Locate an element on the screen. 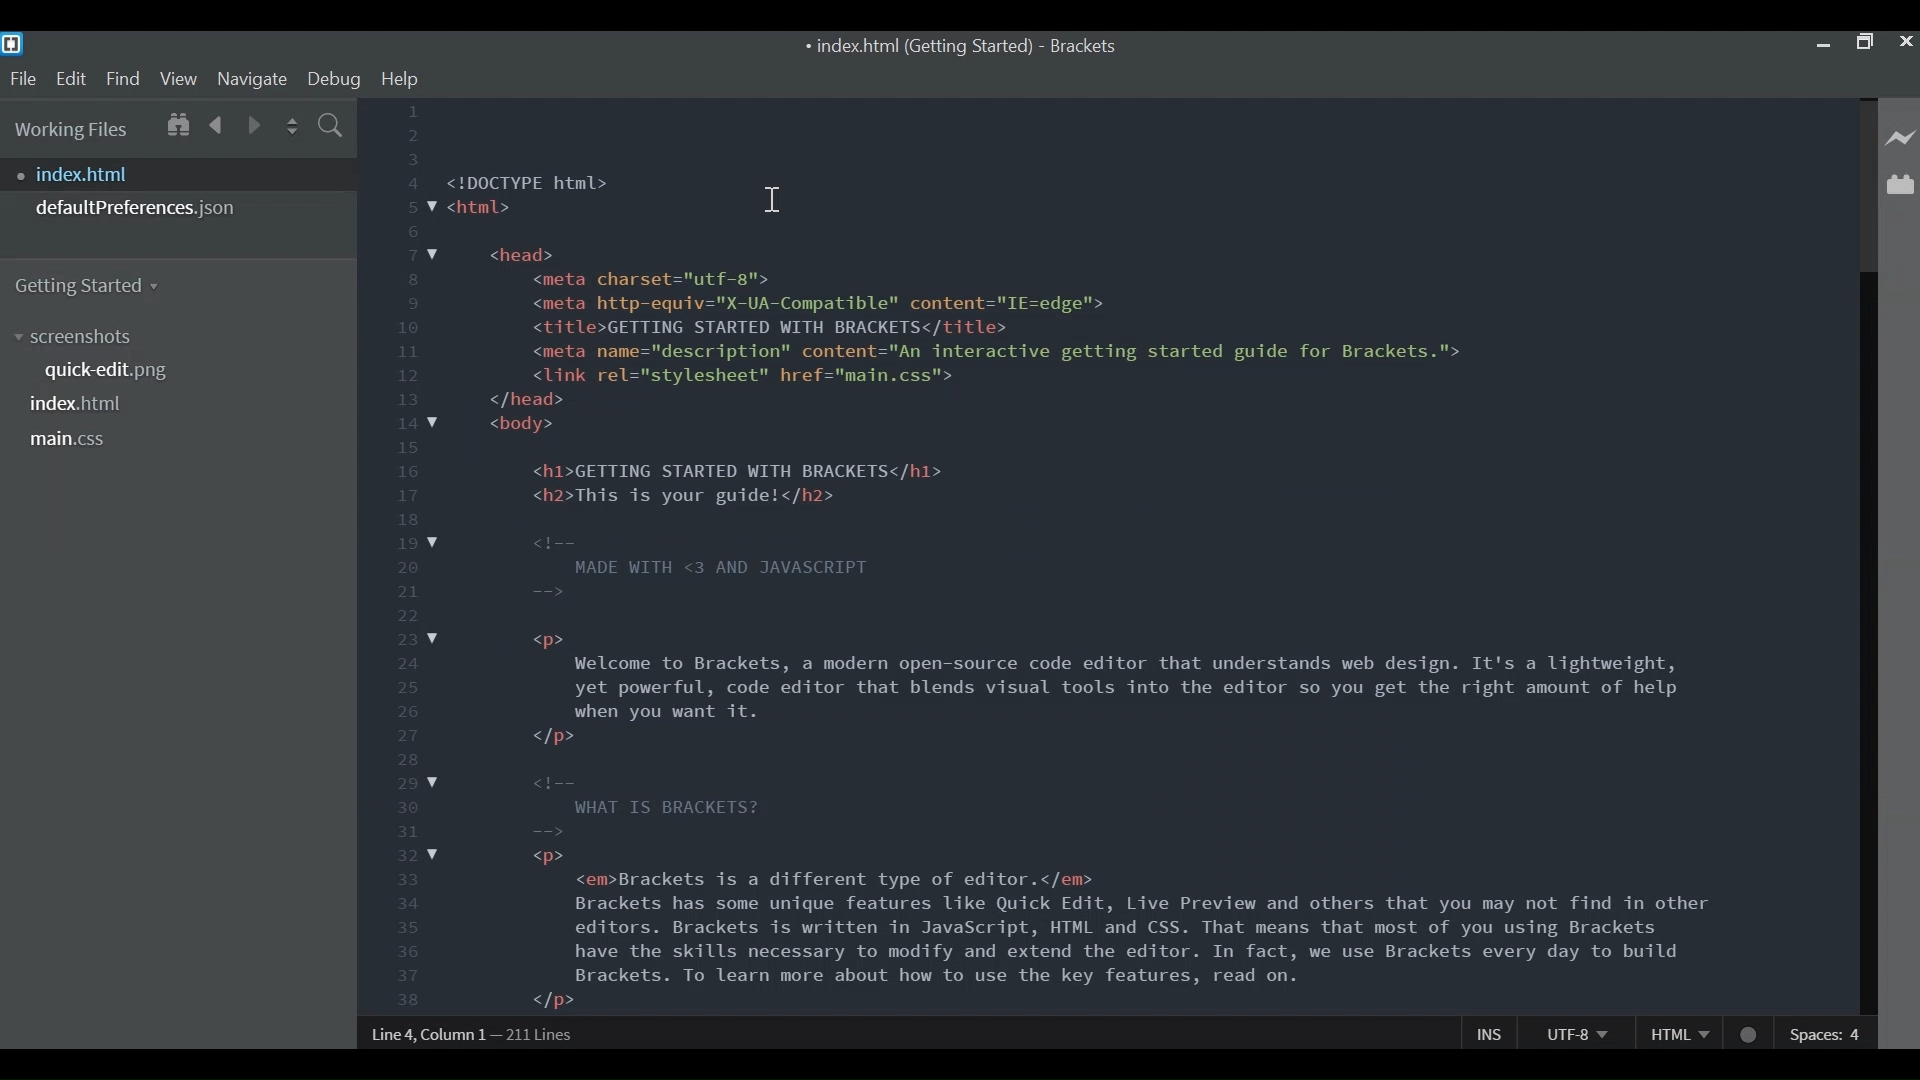 This screenshot has height=1080, width=1920. No lintel available for HTML is located at coordinates (1750, 1035).